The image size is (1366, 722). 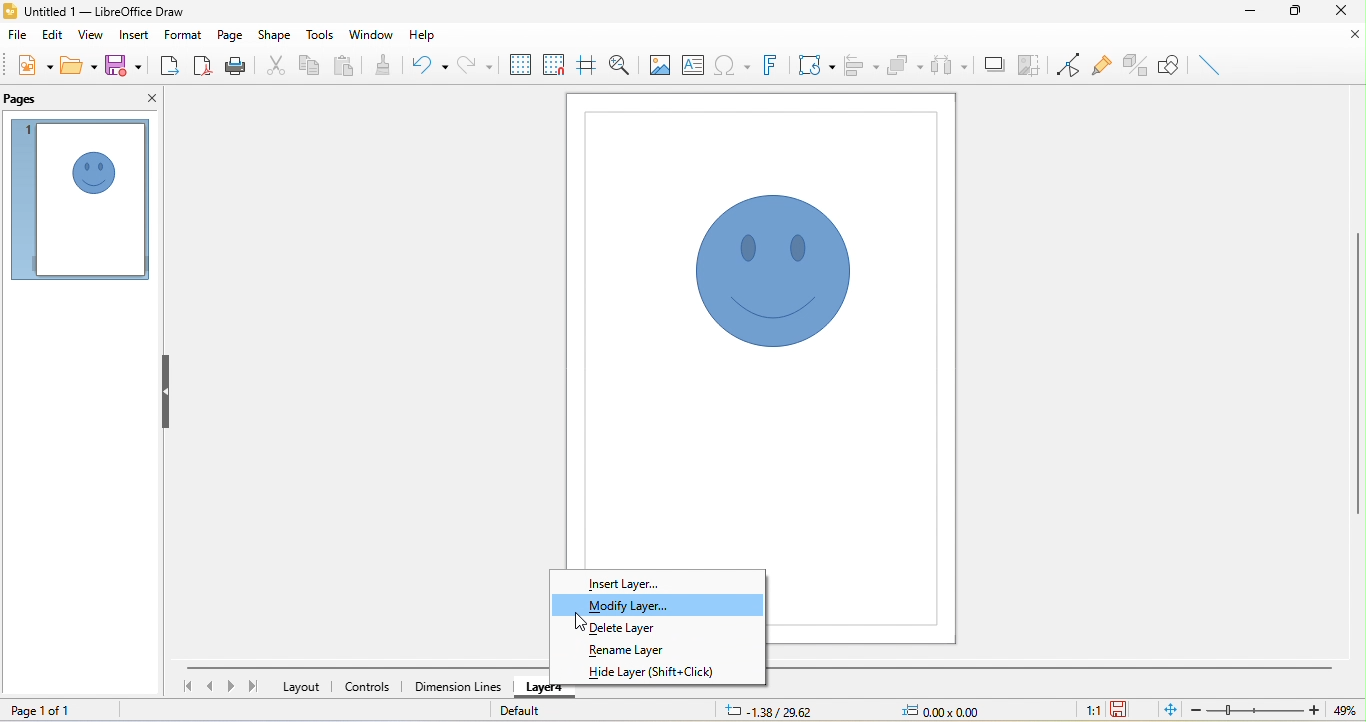 What do you see at coordinates (1104, 65) in the screenshot?
I see `glue point function` at bounding box center [1104, 65].